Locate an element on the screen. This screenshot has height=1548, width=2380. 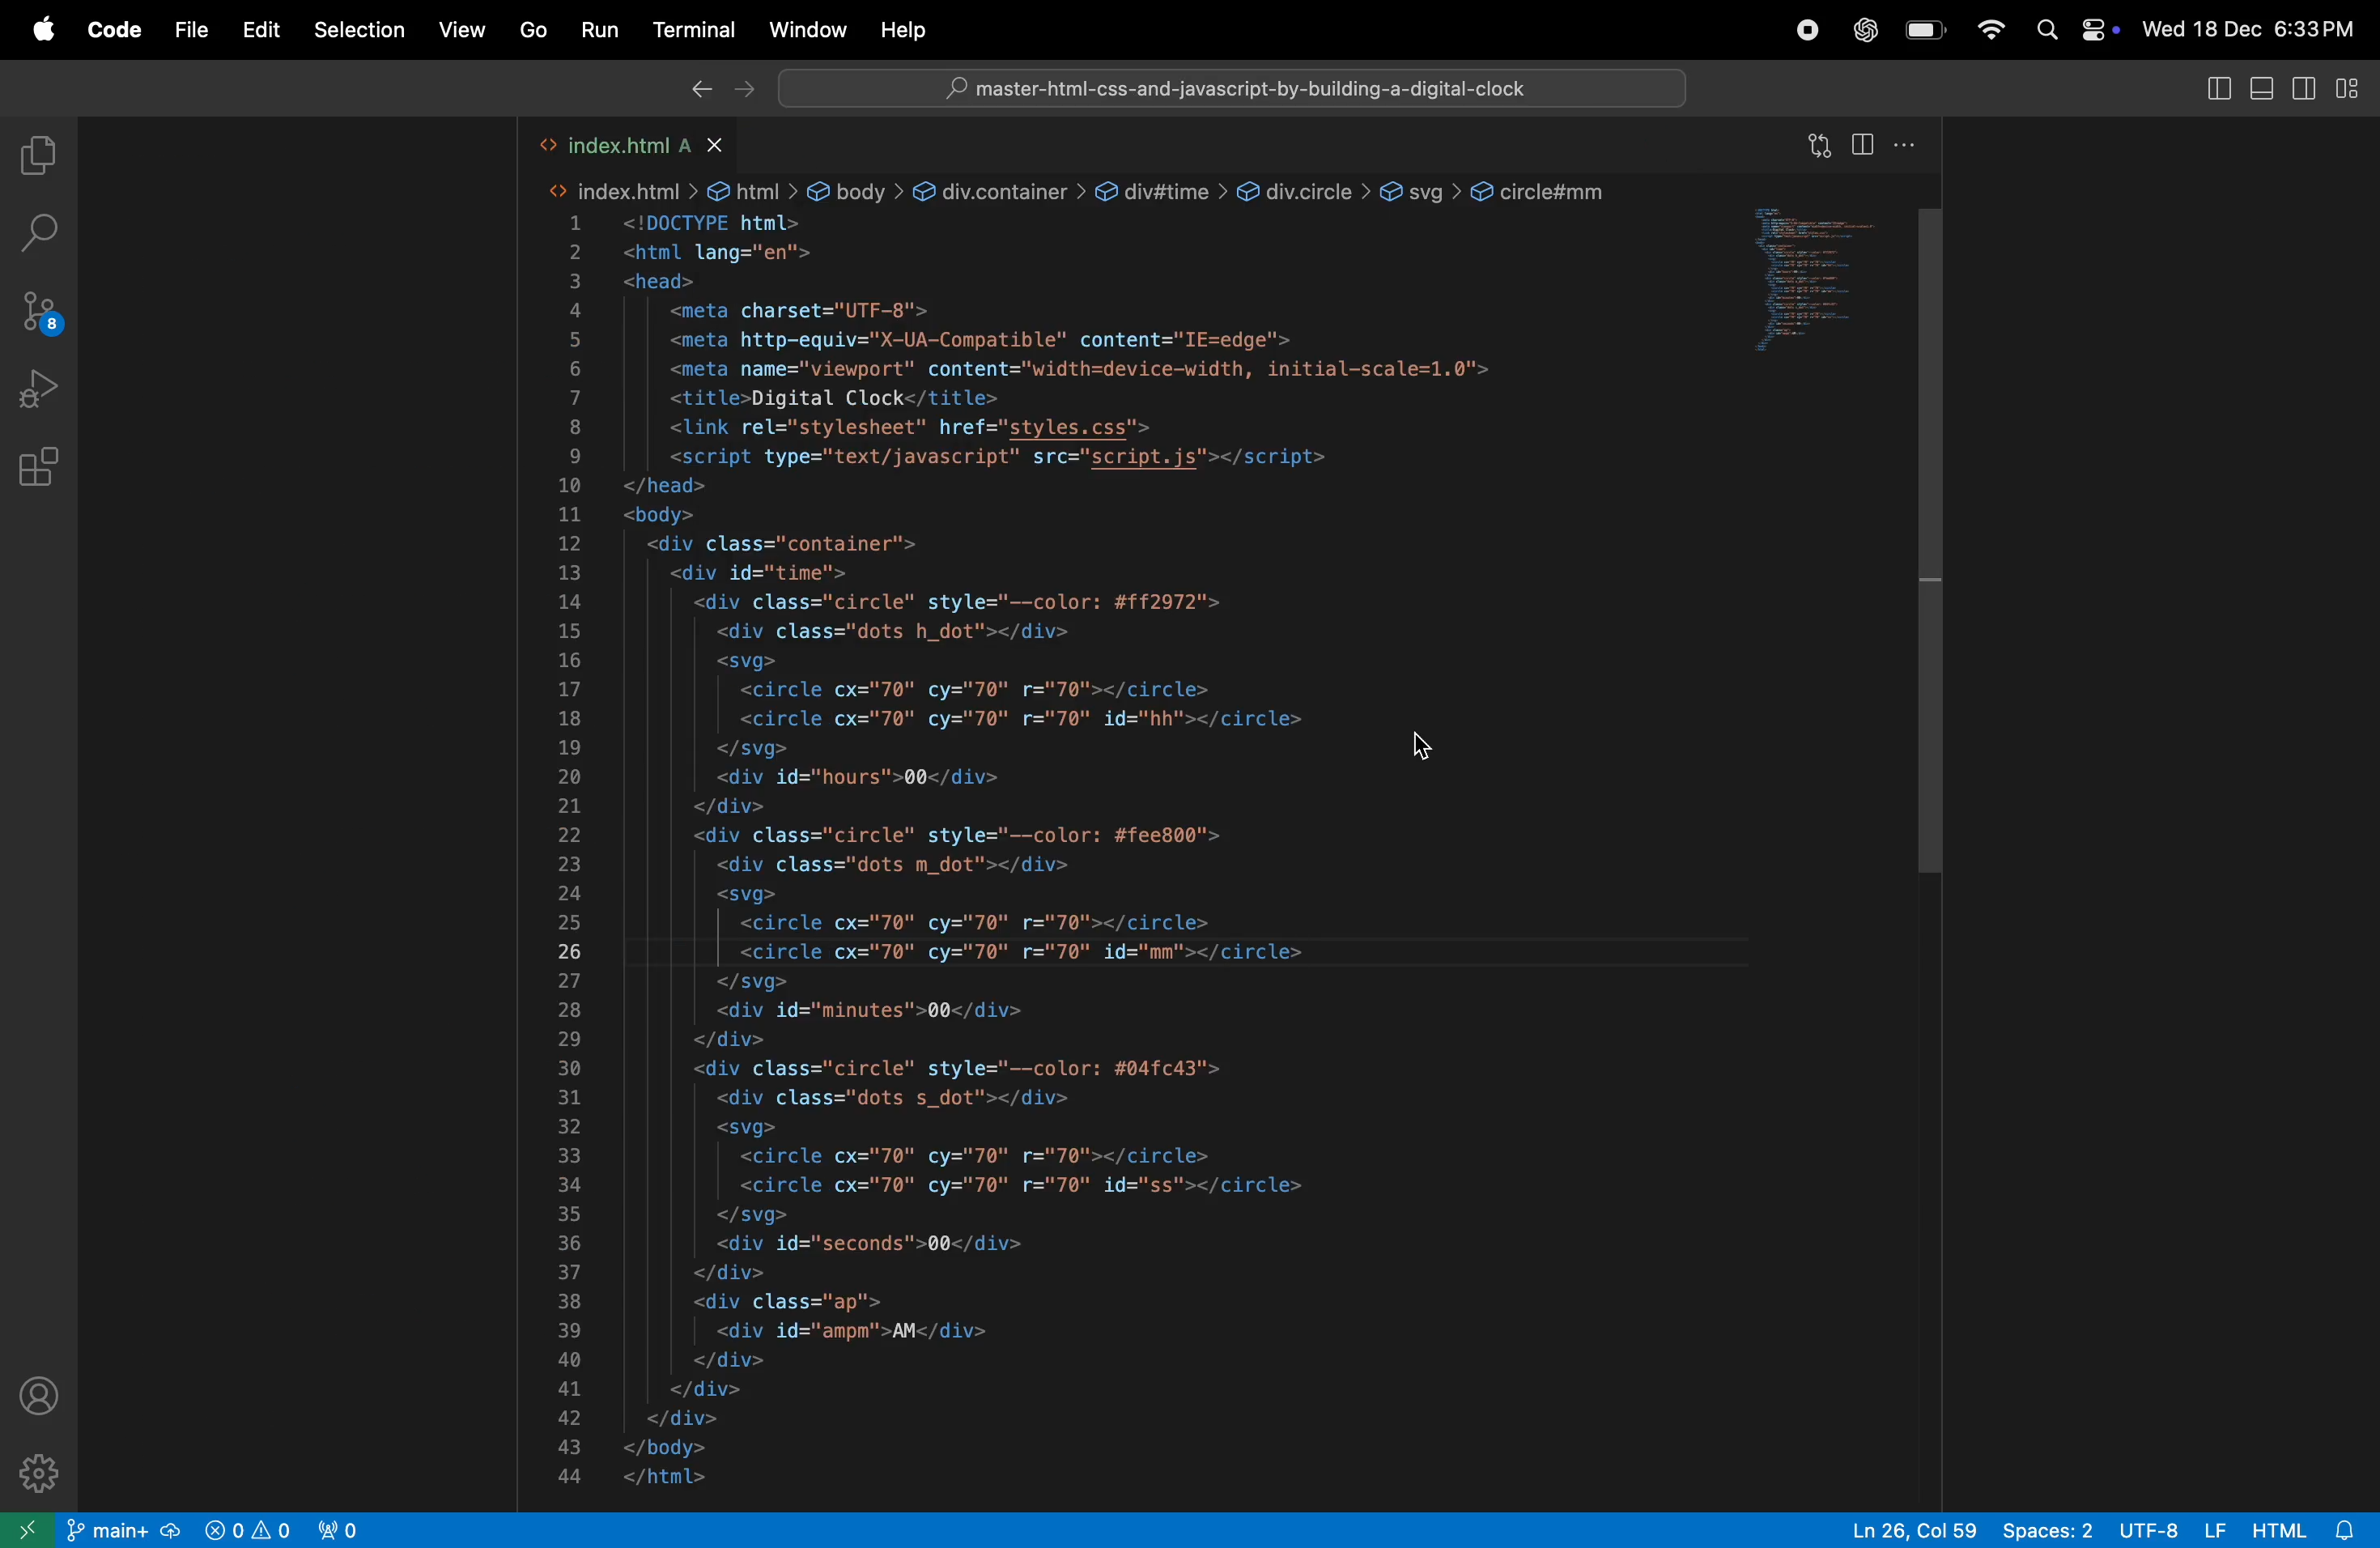
selections is located at coordinates (353, 30).